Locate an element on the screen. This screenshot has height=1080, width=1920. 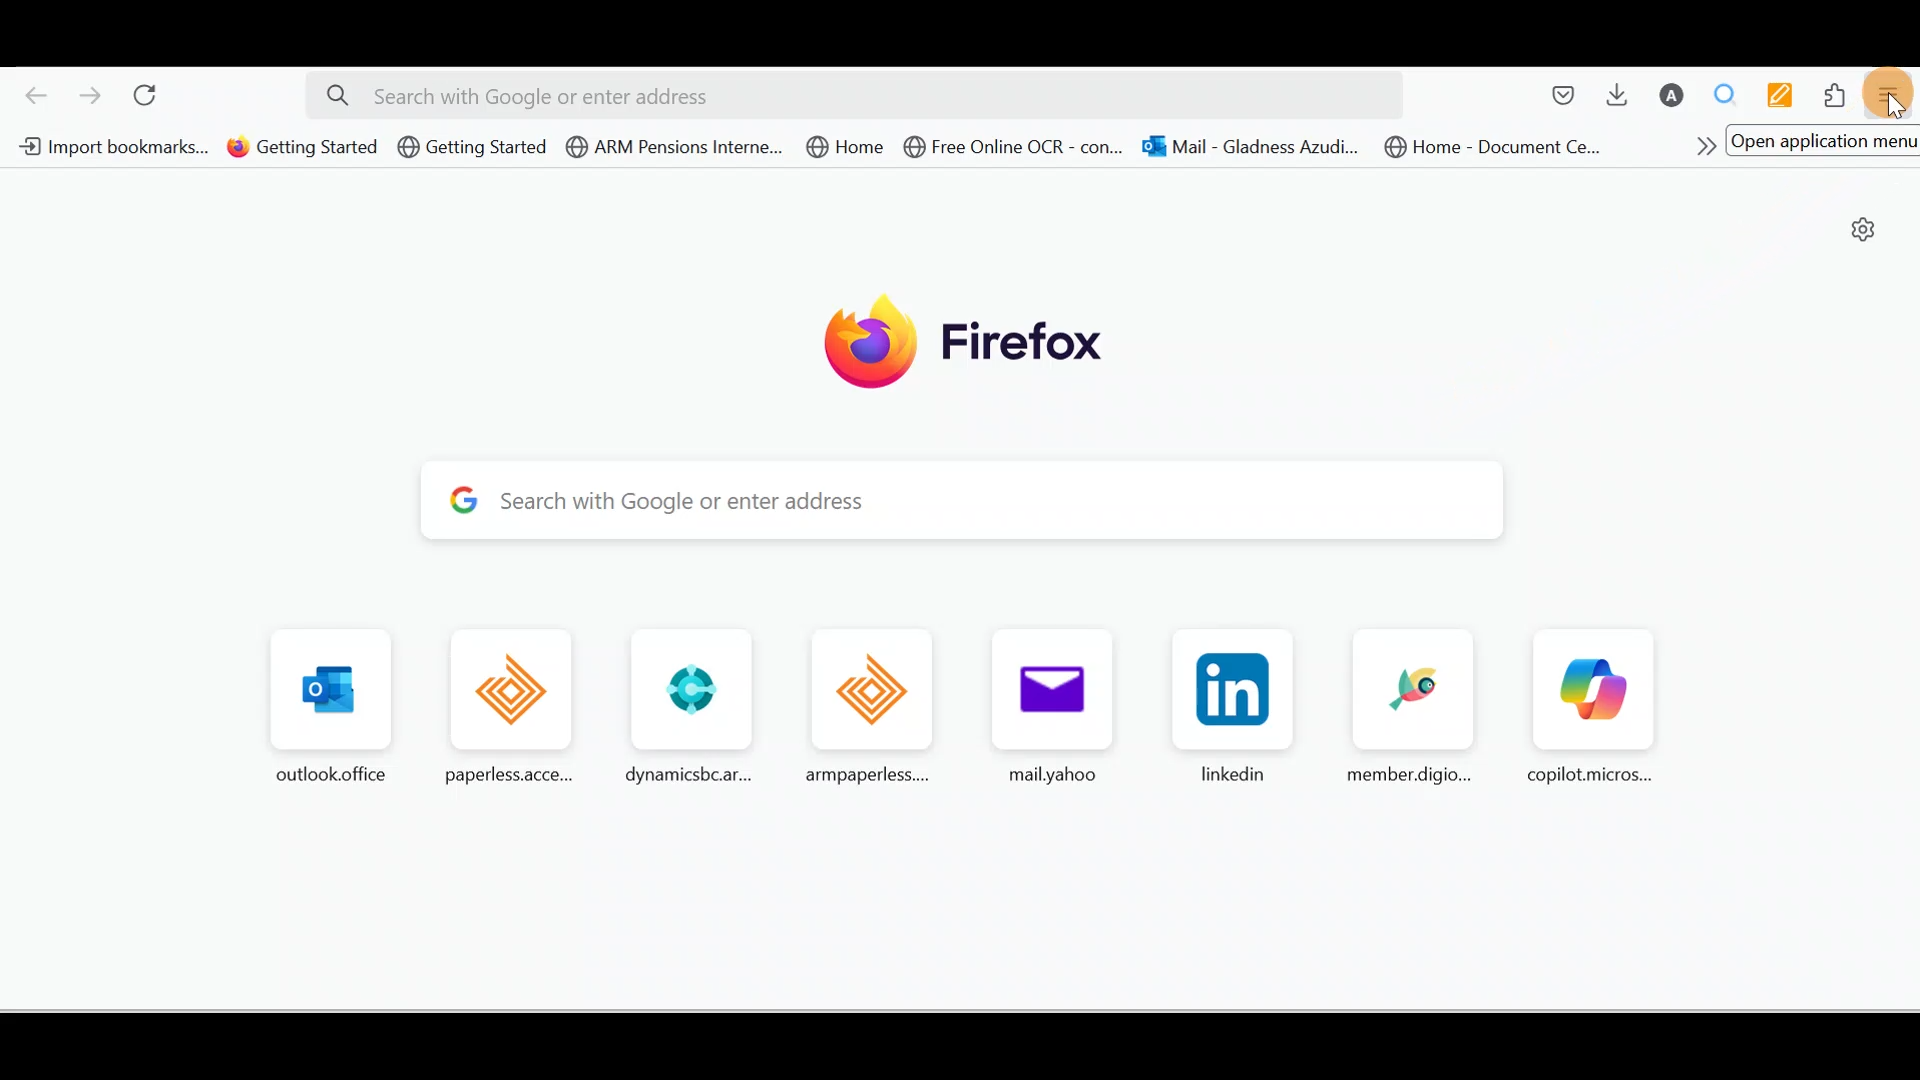
Go forward one page is located at coordinates (93, 99).